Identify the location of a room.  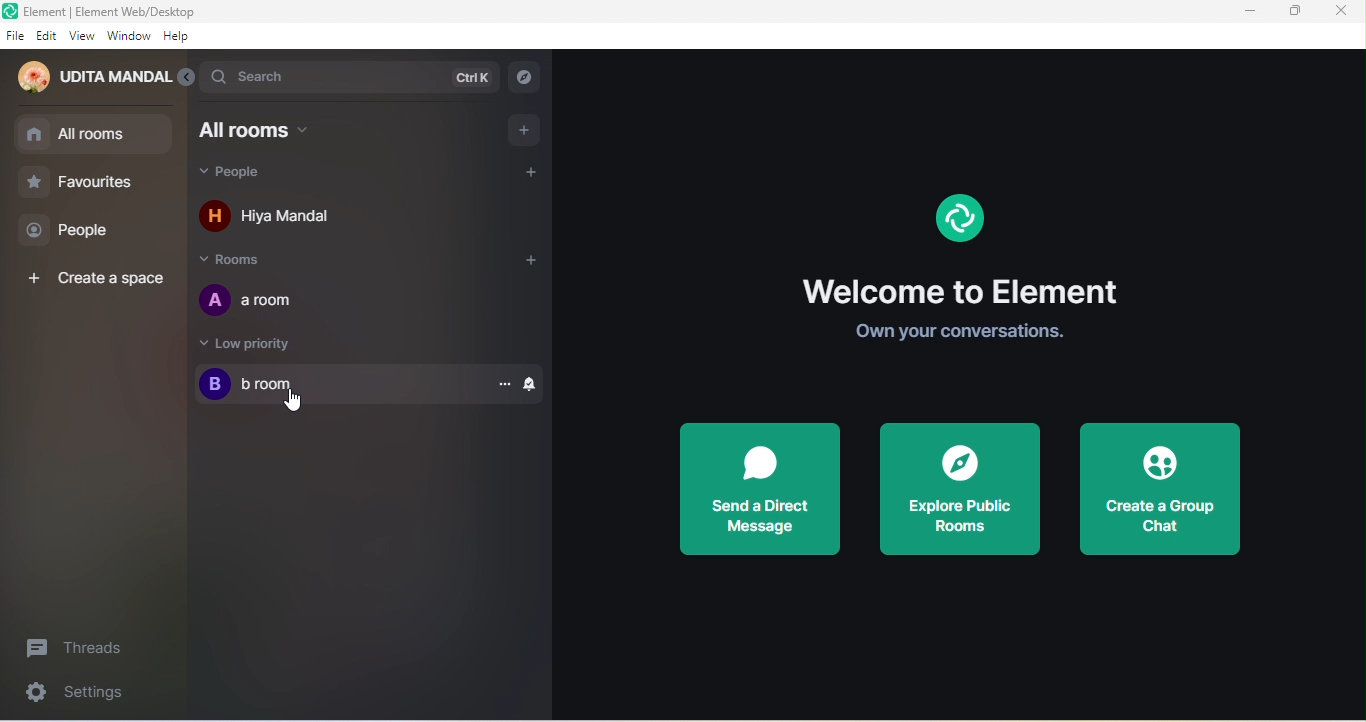
(264, 303).